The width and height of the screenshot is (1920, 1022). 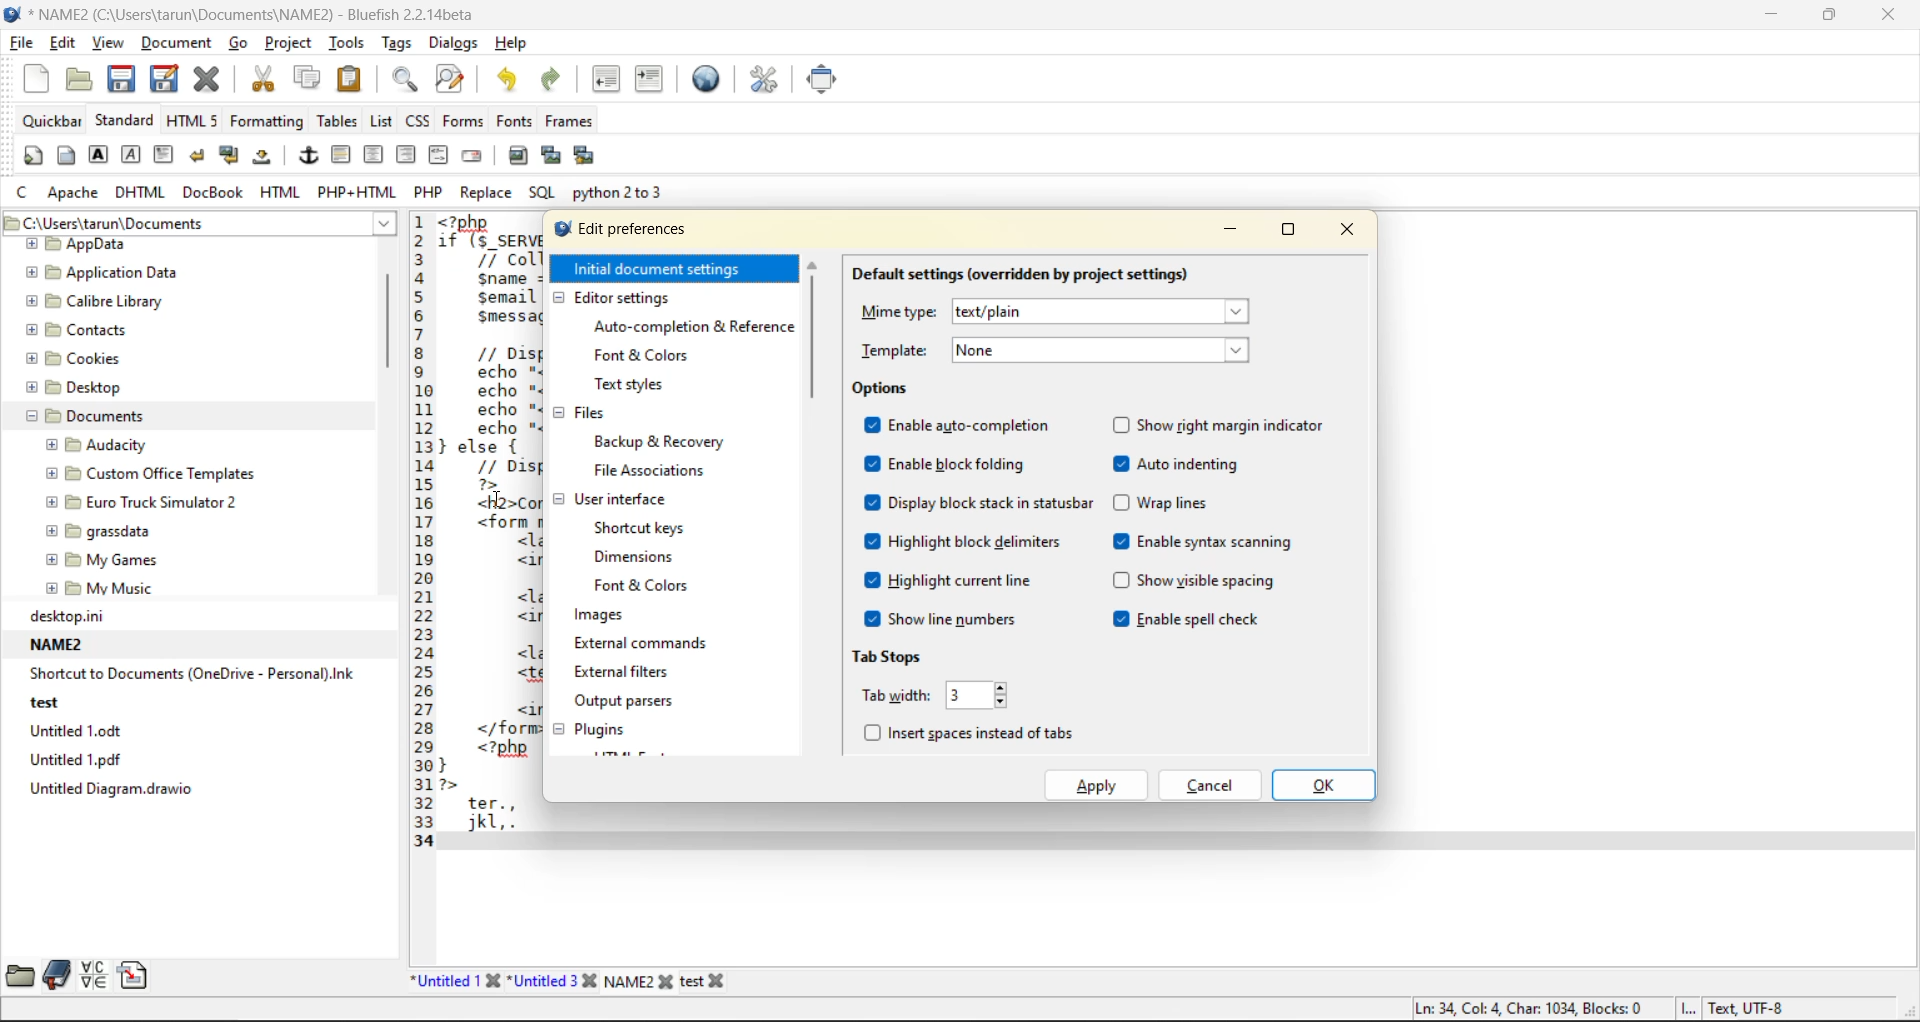 I want to click on forms, so click(x=471, y=120).